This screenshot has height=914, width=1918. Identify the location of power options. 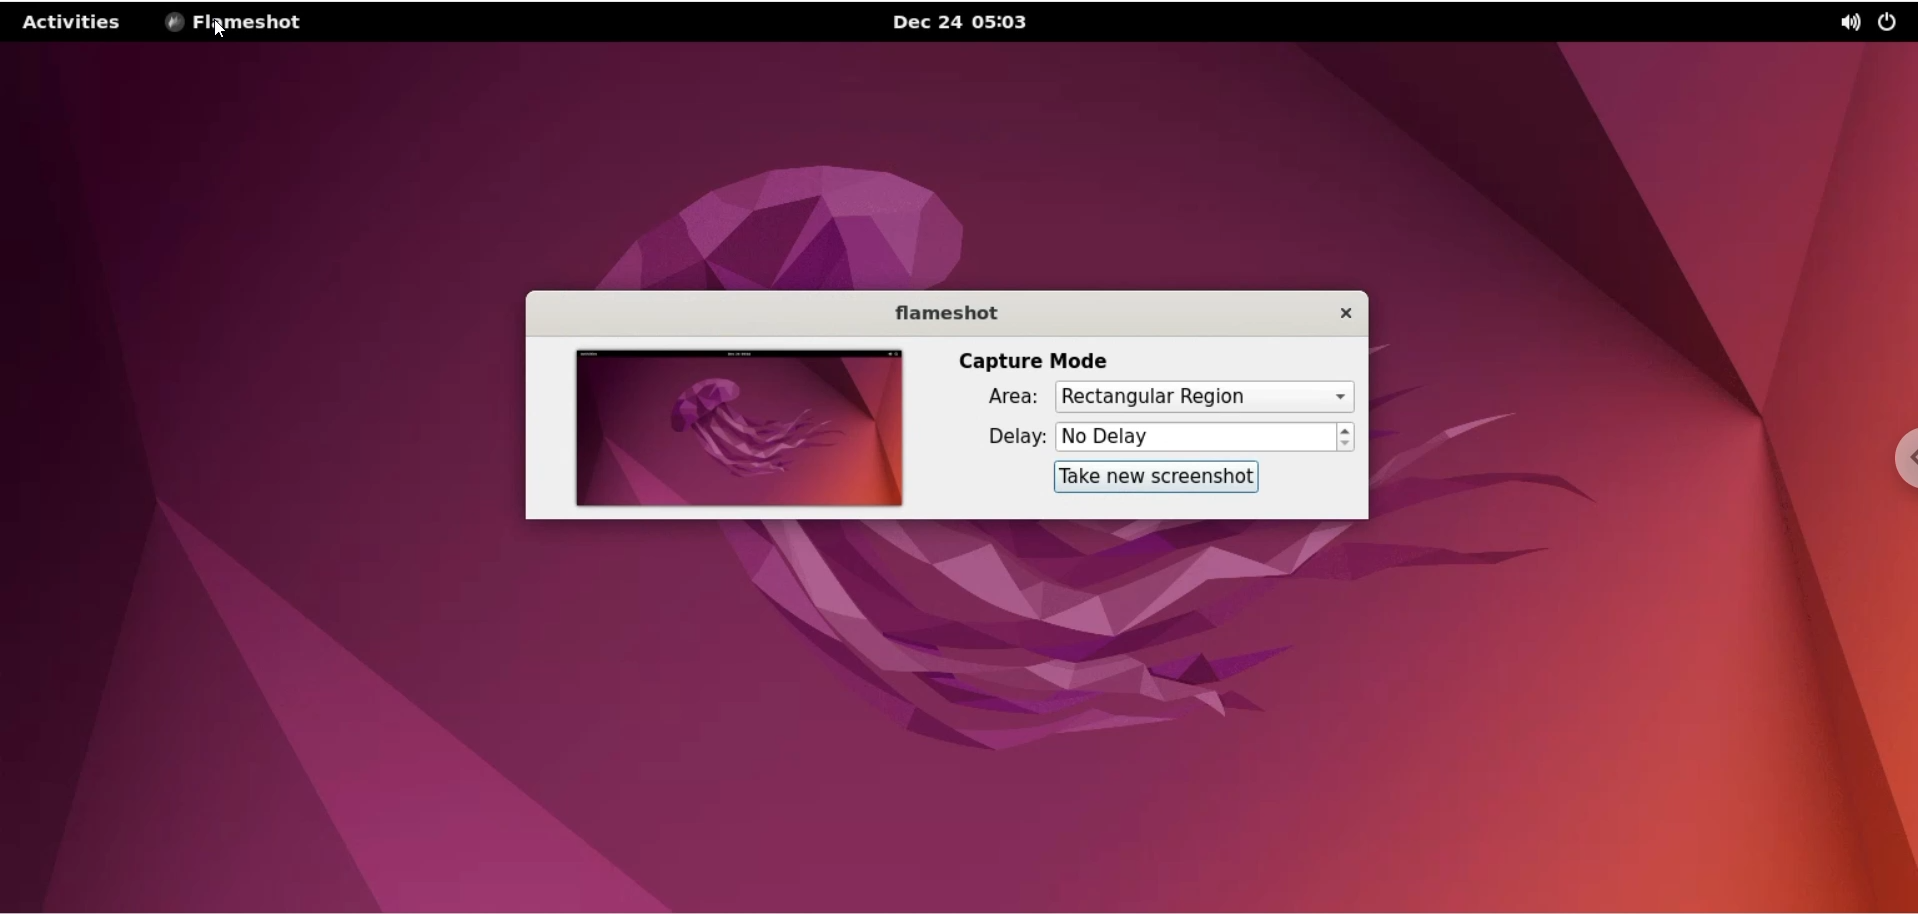
(1892, 20).